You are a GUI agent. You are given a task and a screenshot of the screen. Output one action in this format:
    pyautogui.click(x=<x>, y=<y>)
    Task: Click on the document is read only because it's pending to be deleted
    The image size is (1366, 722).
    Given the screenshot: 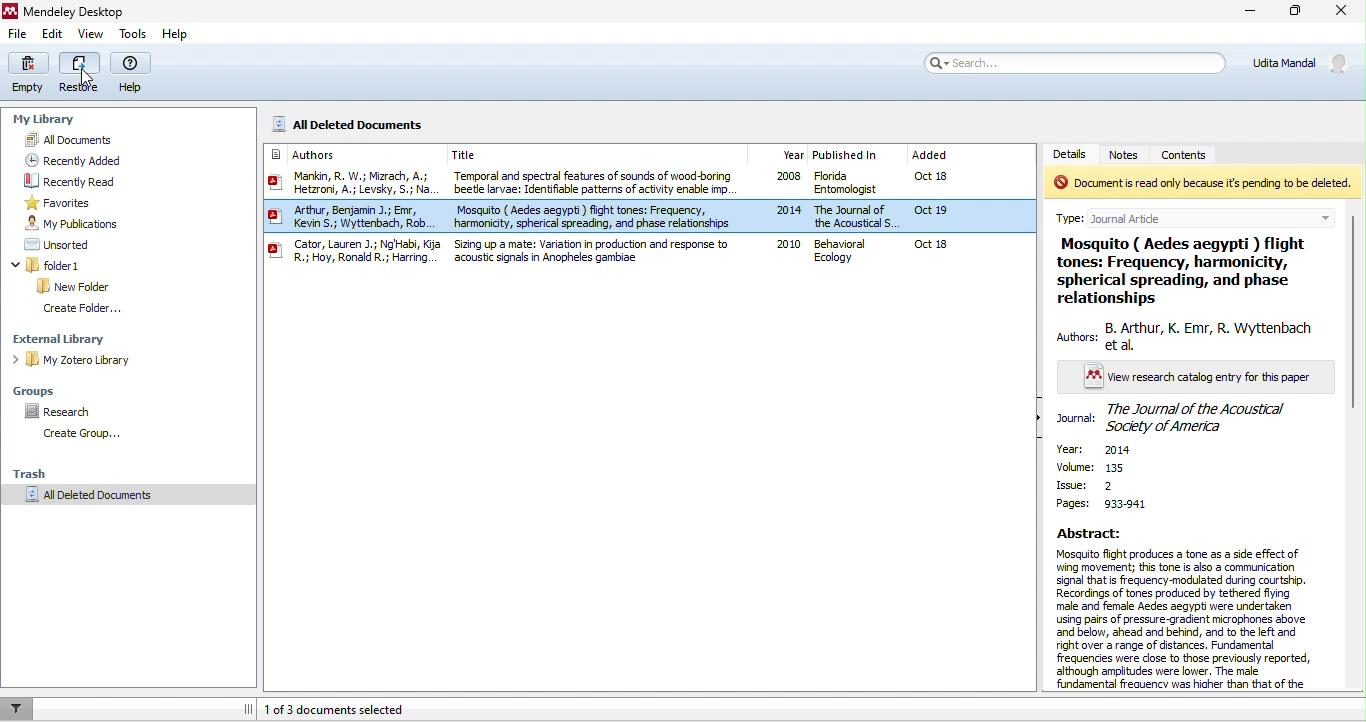 What is the action you would take?
    pyautogui.click(x=1202, y=183)
    